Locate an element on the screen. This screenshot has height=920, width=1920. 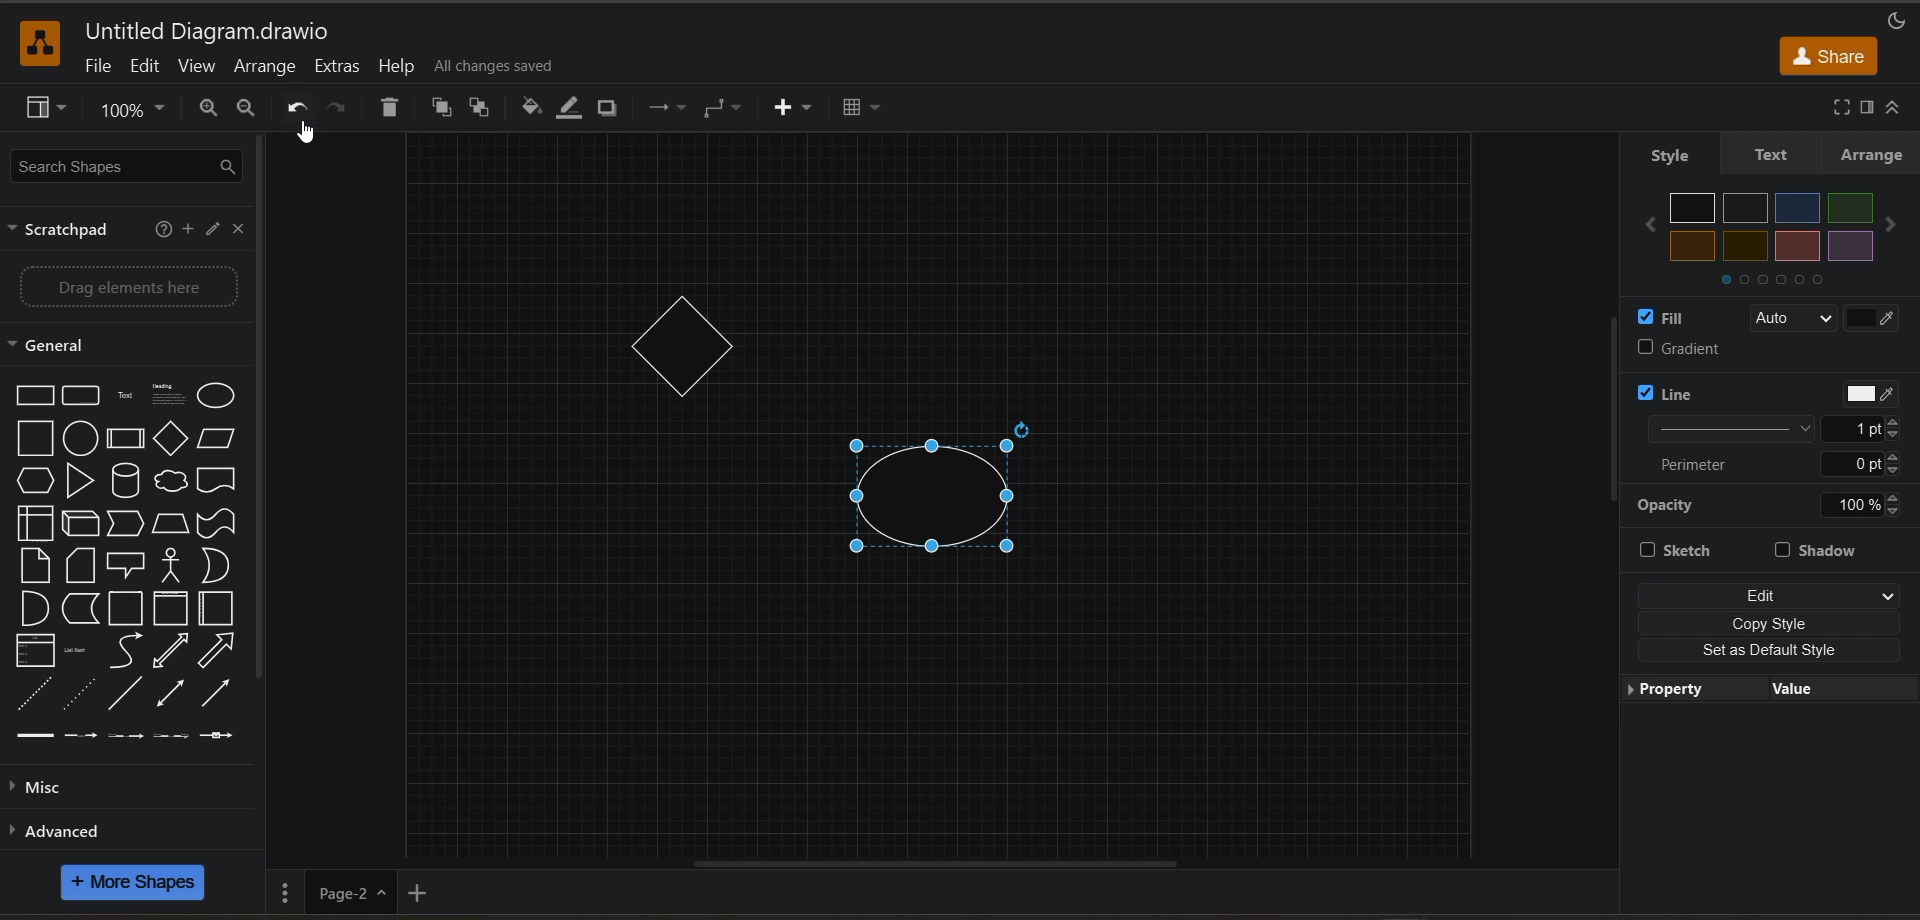
Connector with 2 Labels is located at coordinates (125, 735).